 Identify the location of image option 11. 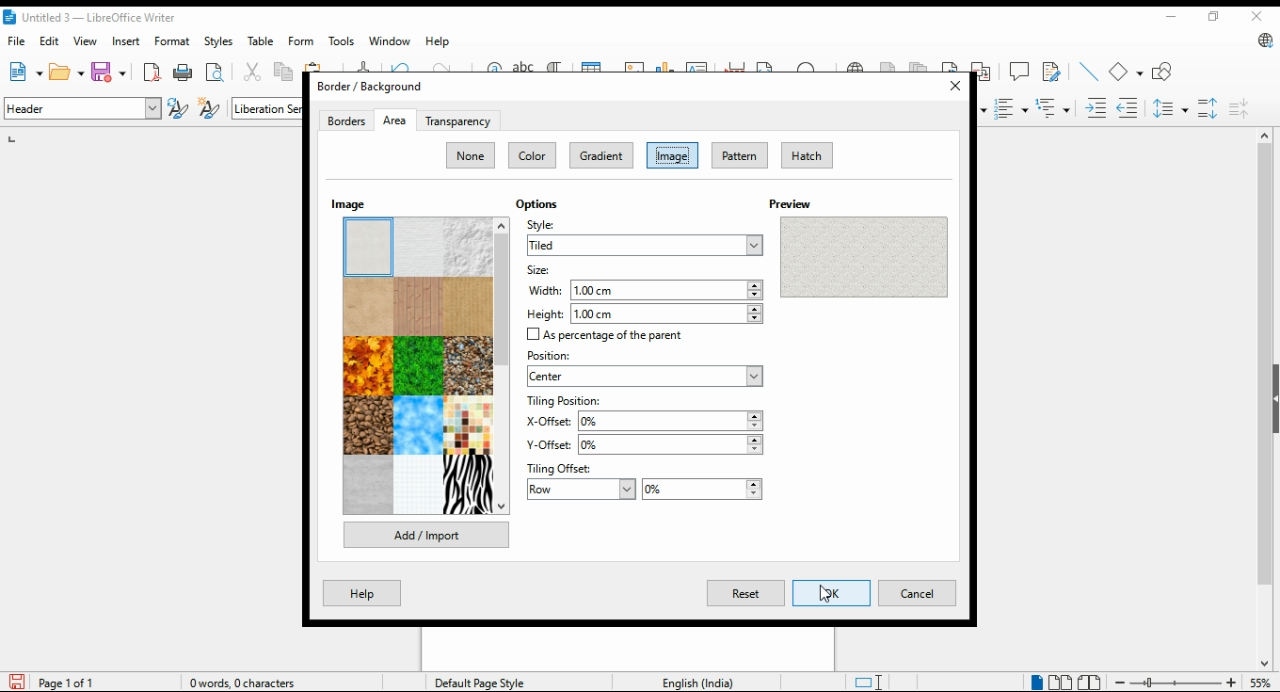
(420, 425).